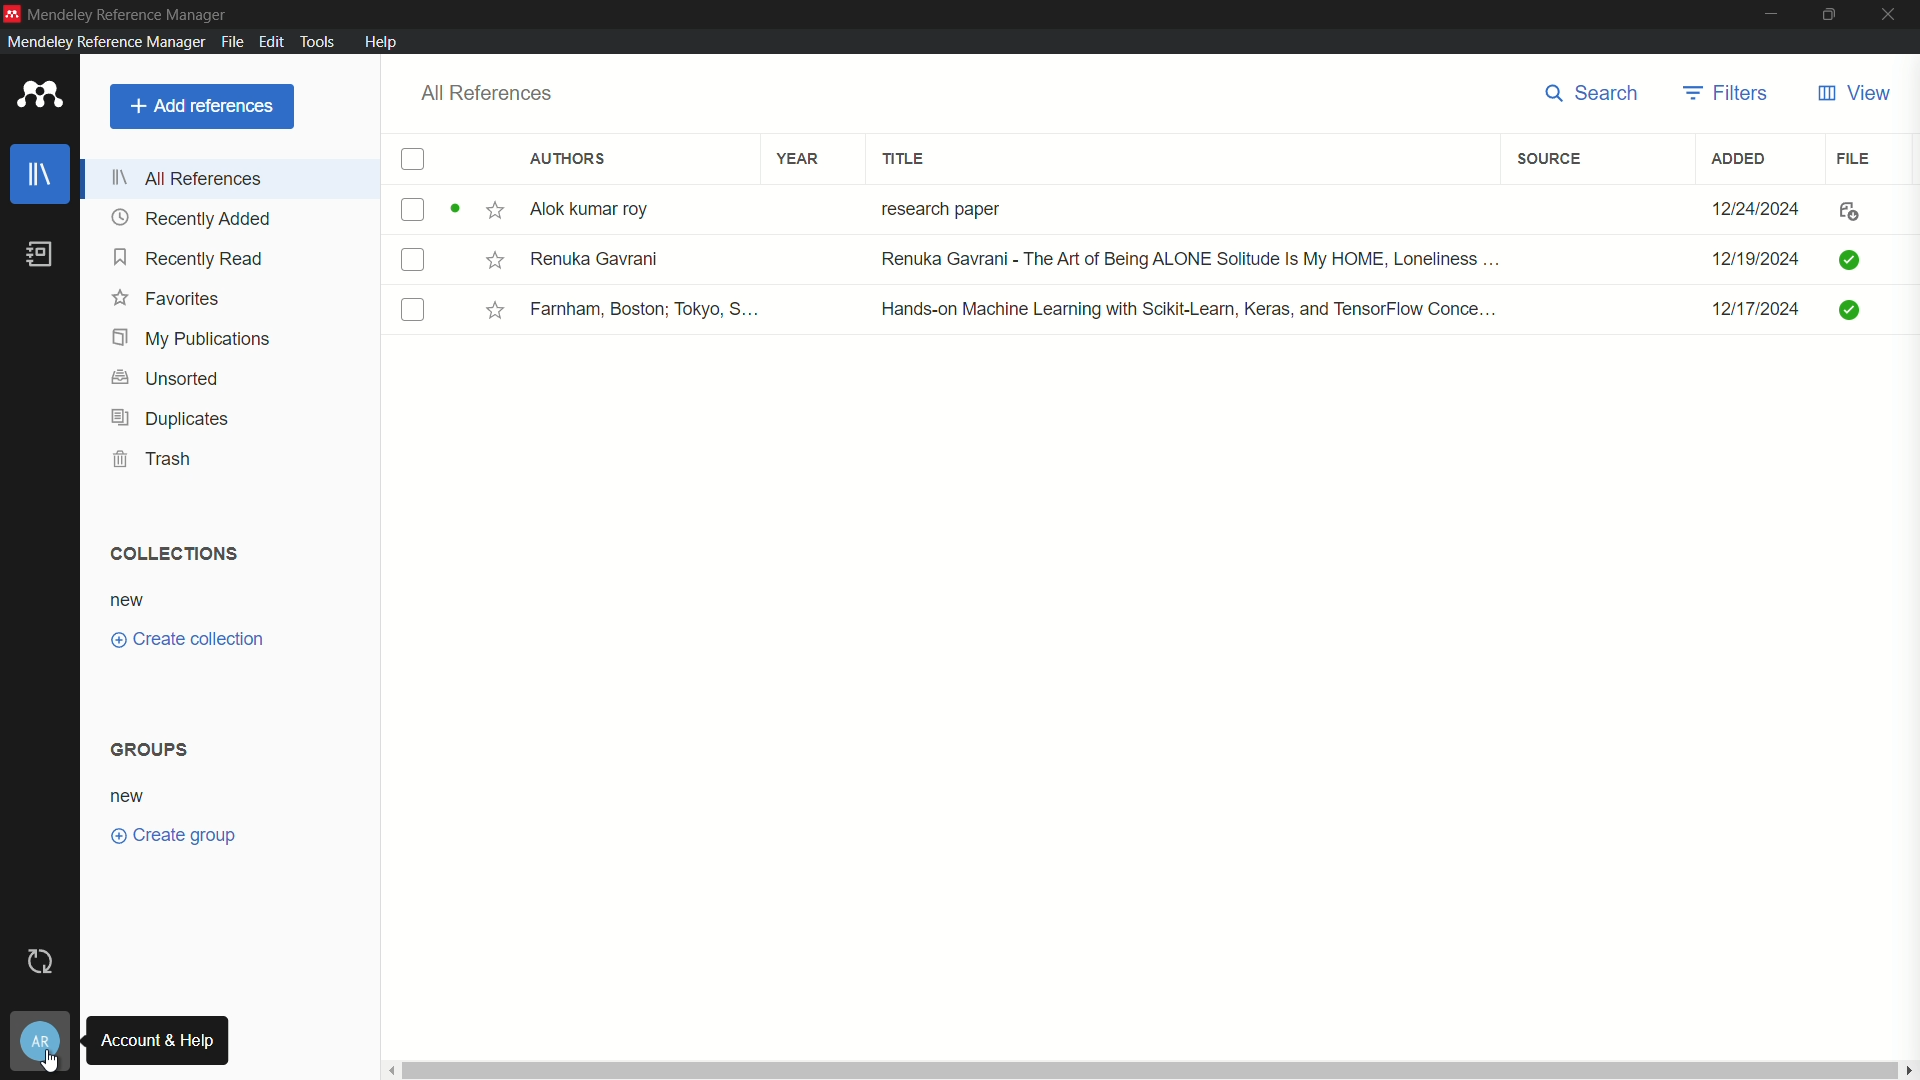 The width and height of the screenshot is (1920, 1080). I want to click on trash, so click(152, 459).